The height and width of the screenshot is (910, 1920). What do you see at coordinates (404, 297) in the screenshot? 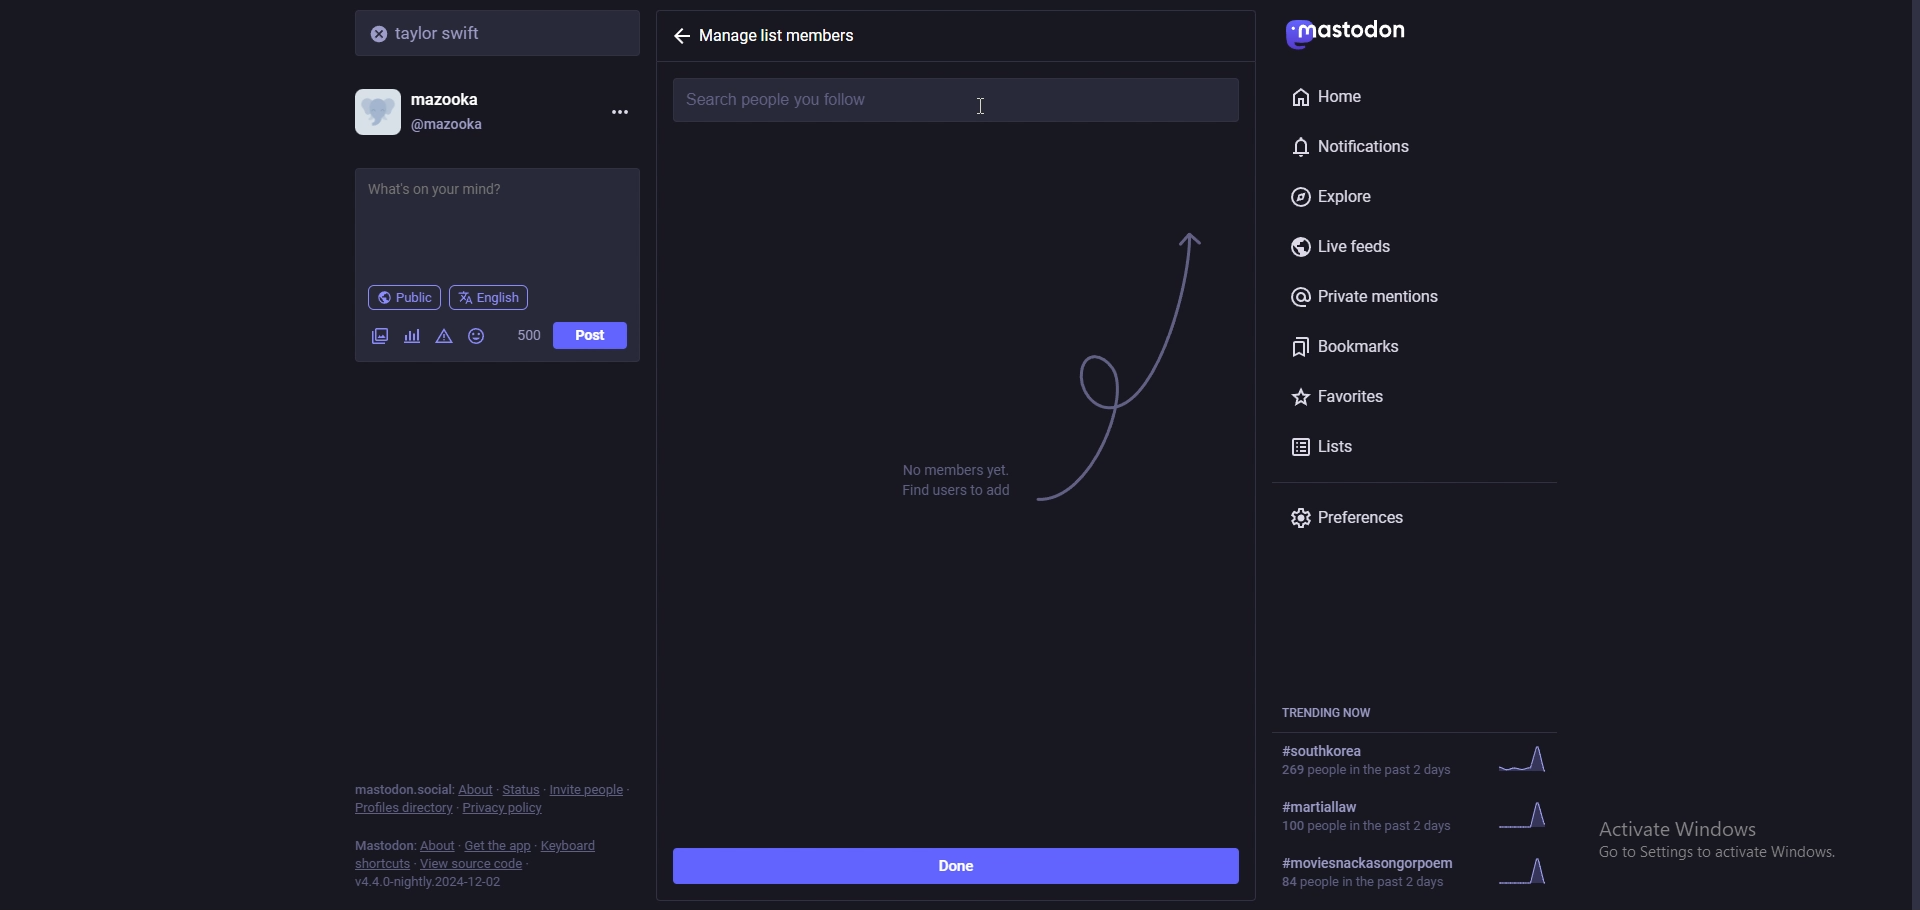
I see `audience` at bounding box center [404, 297].